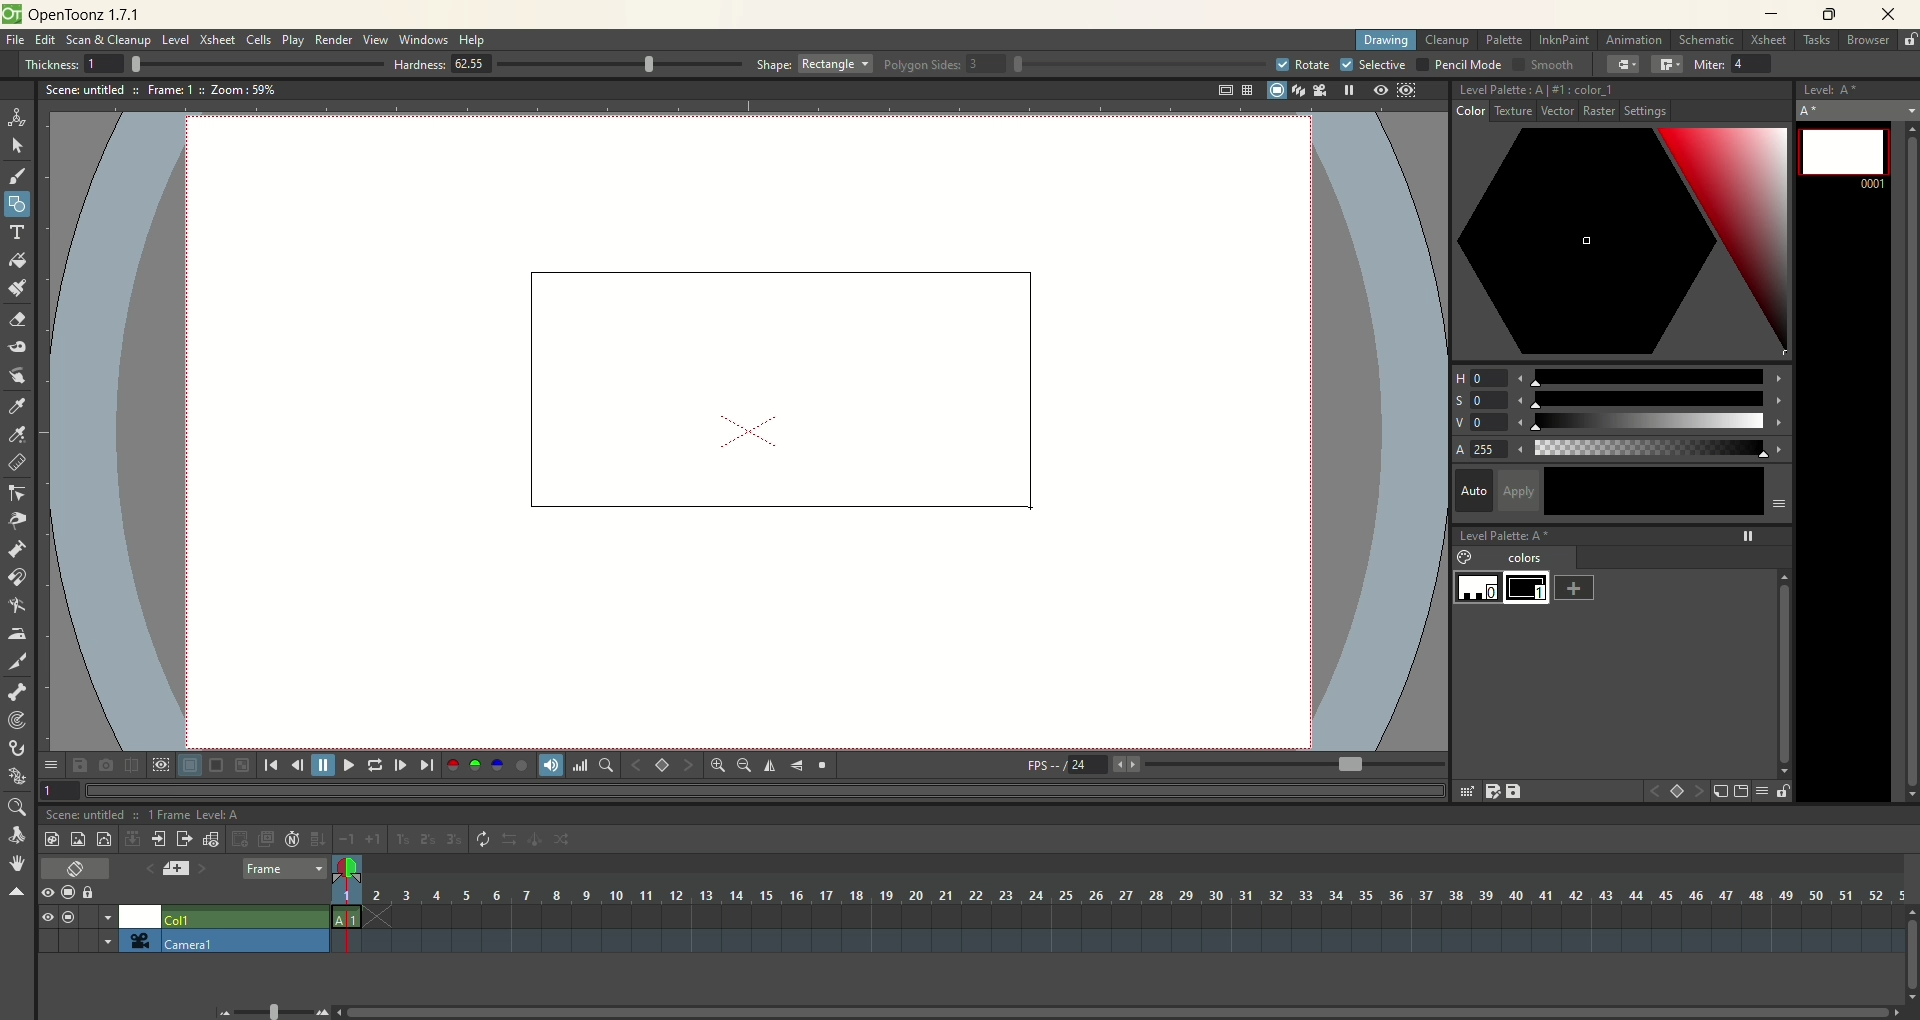 This screenshot has height=1020, width=1920. What do you see at coordinates (20, 661) in the screenshot?
I see `cutter` at bounding box center [20, 661].